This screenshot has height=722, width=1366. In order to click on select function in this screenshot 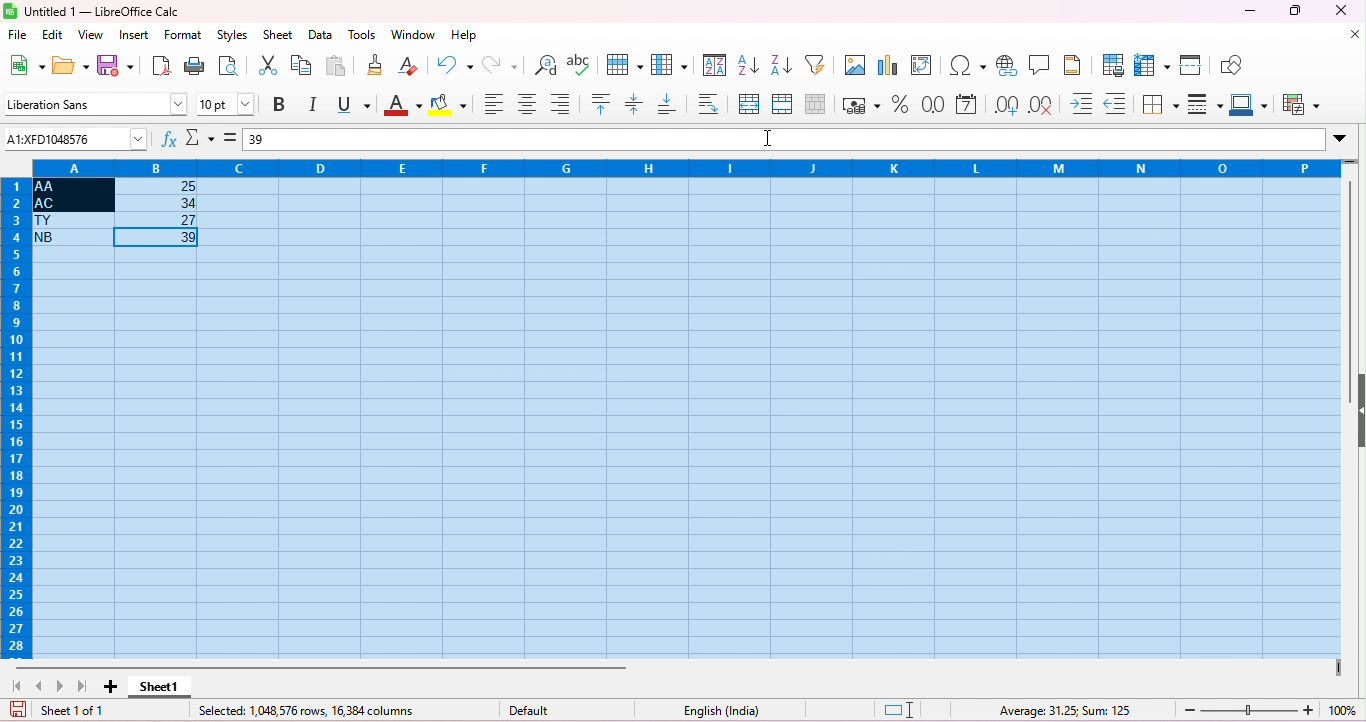, I will do `click(201, 137)`.